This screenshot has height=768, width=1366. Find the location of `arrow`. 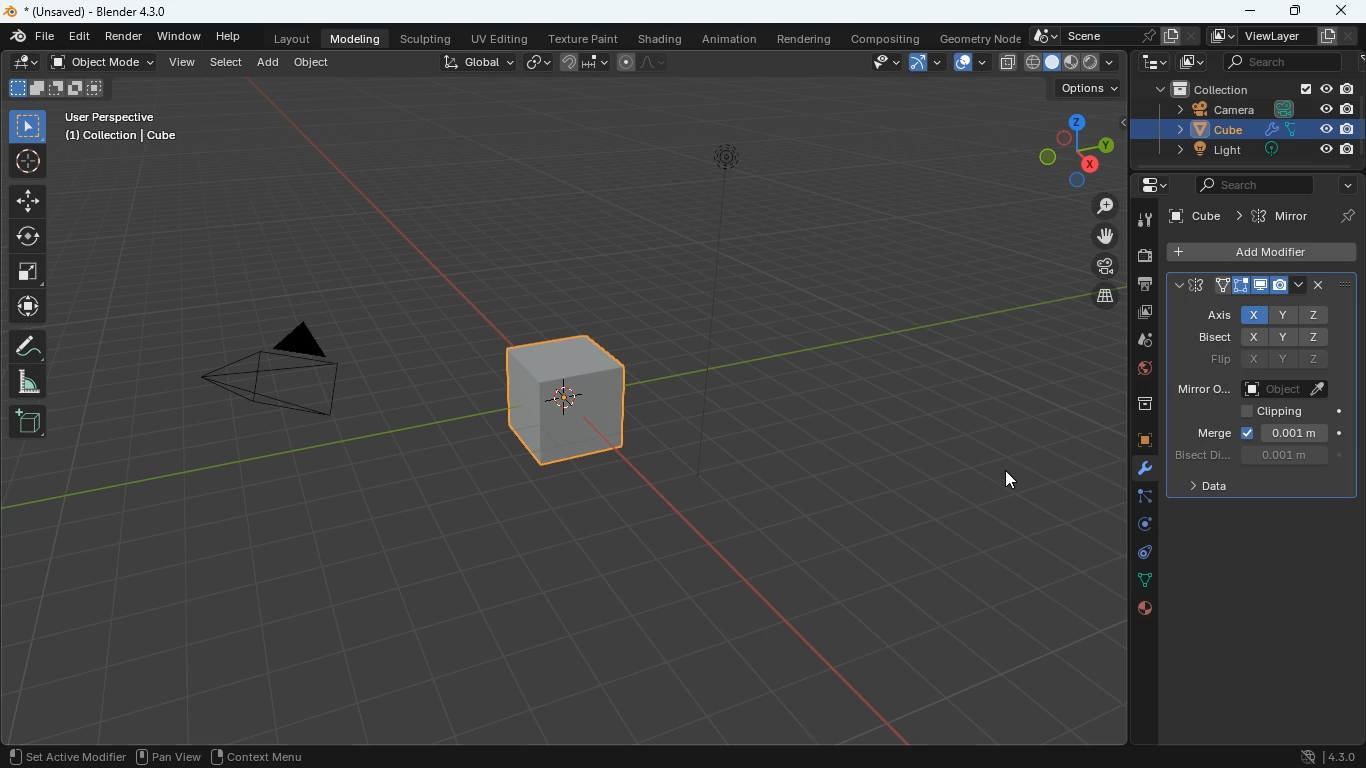

arrow is located at coordinates (924, 63).